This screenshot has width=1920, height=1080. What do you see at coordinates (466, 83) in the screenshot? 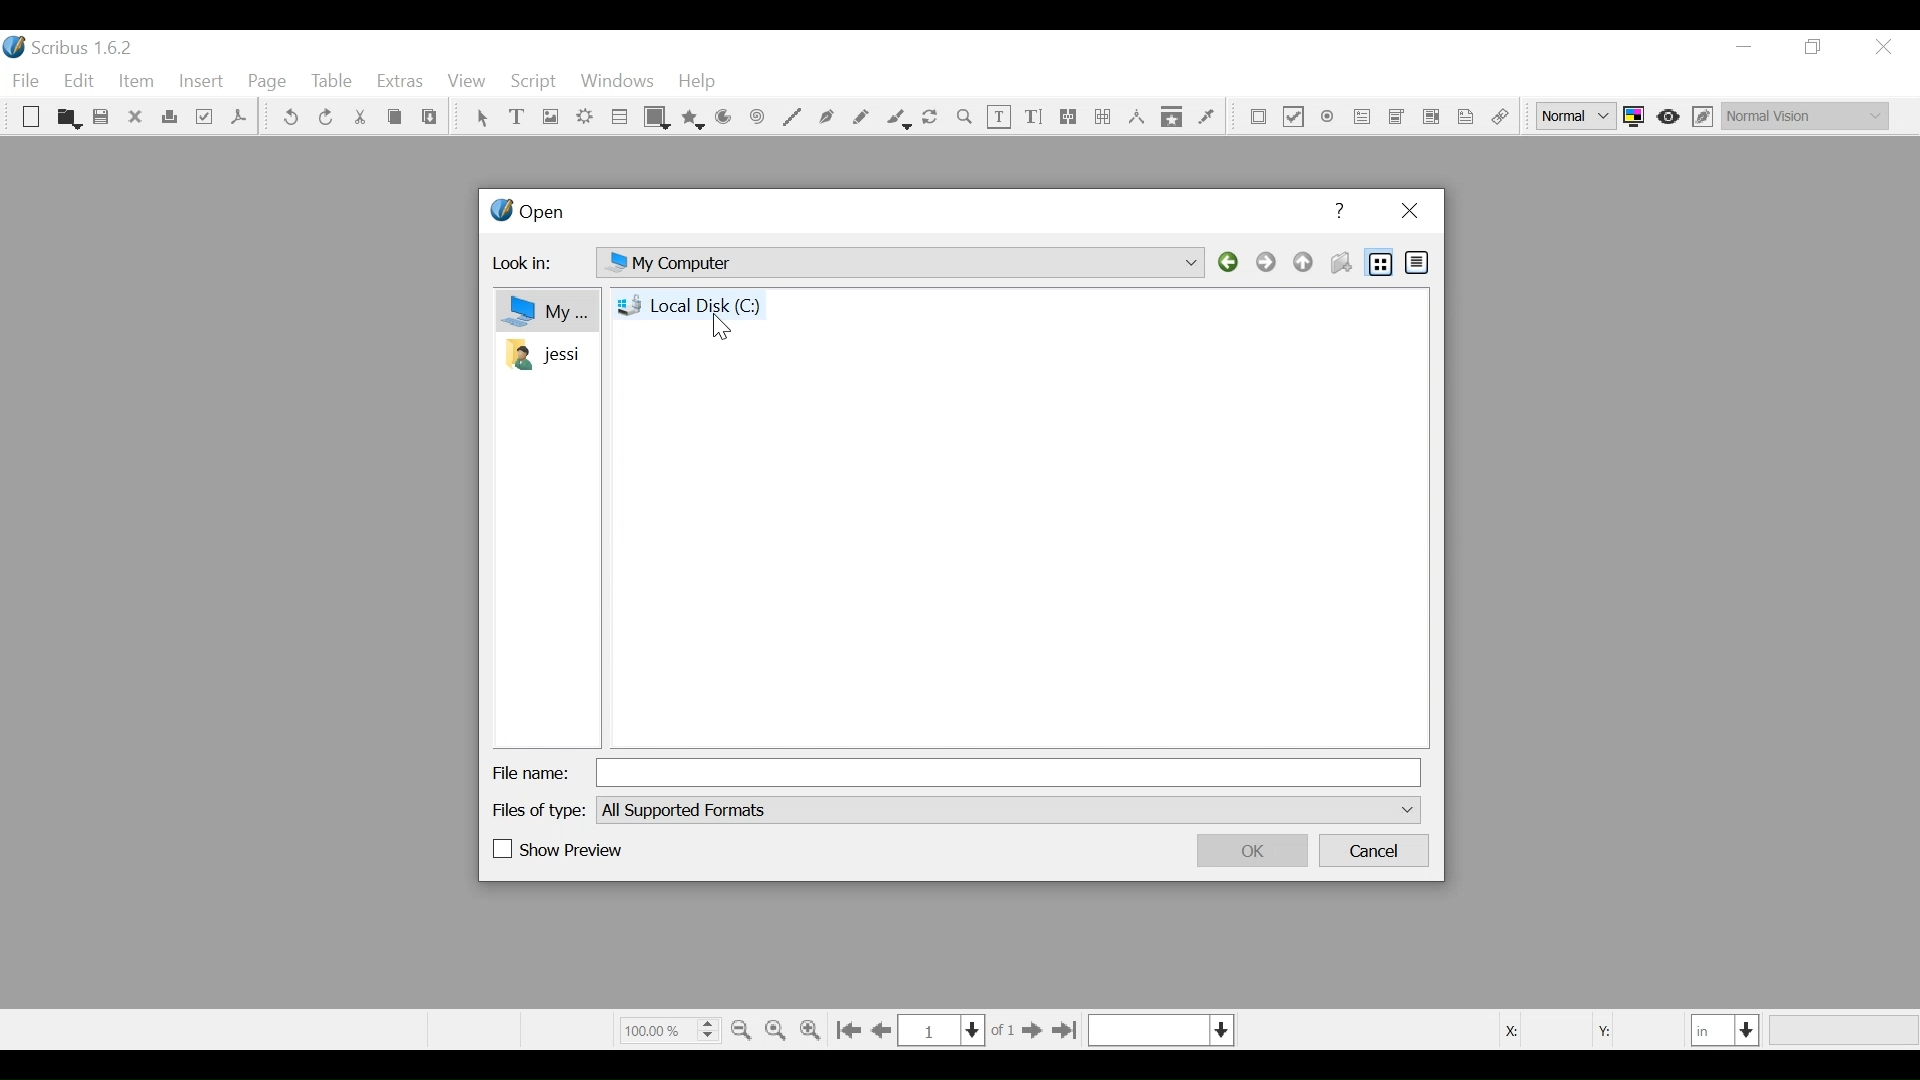
I see `View` at bounding box center [466, 83].